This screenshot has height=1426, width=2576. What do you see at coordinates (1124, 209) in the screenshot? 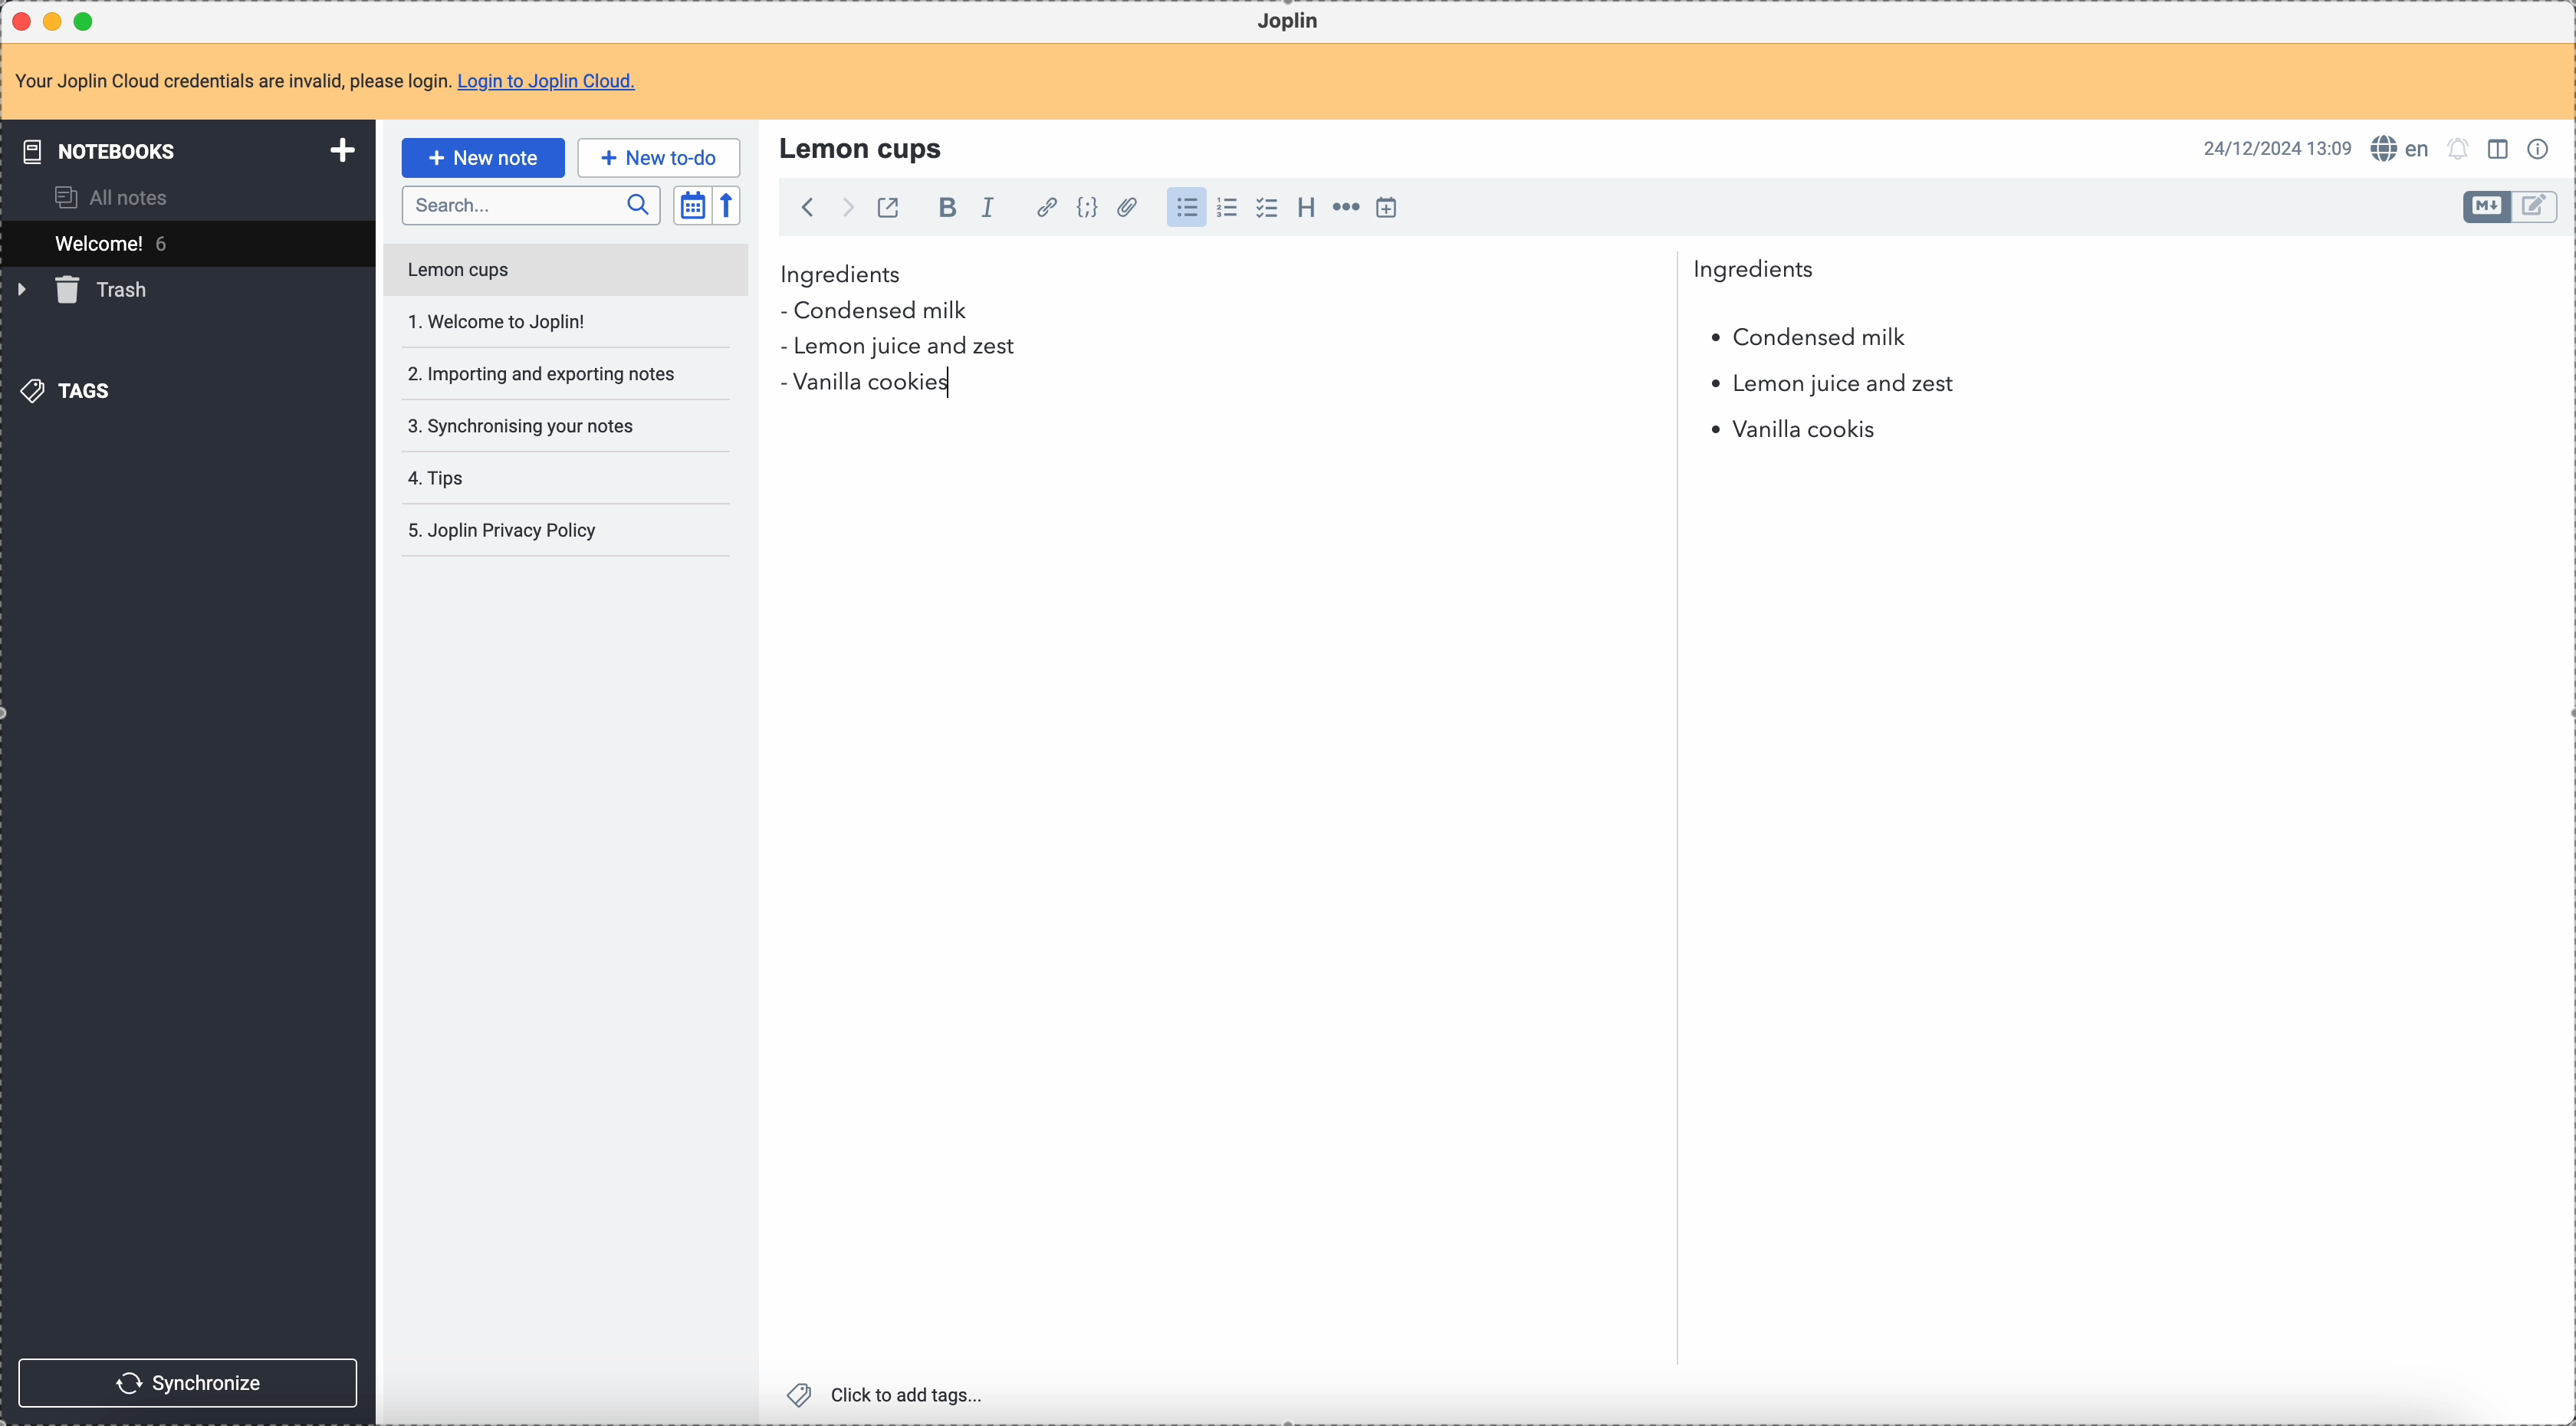
I see `attach file` at bounding box center [1124, 209].